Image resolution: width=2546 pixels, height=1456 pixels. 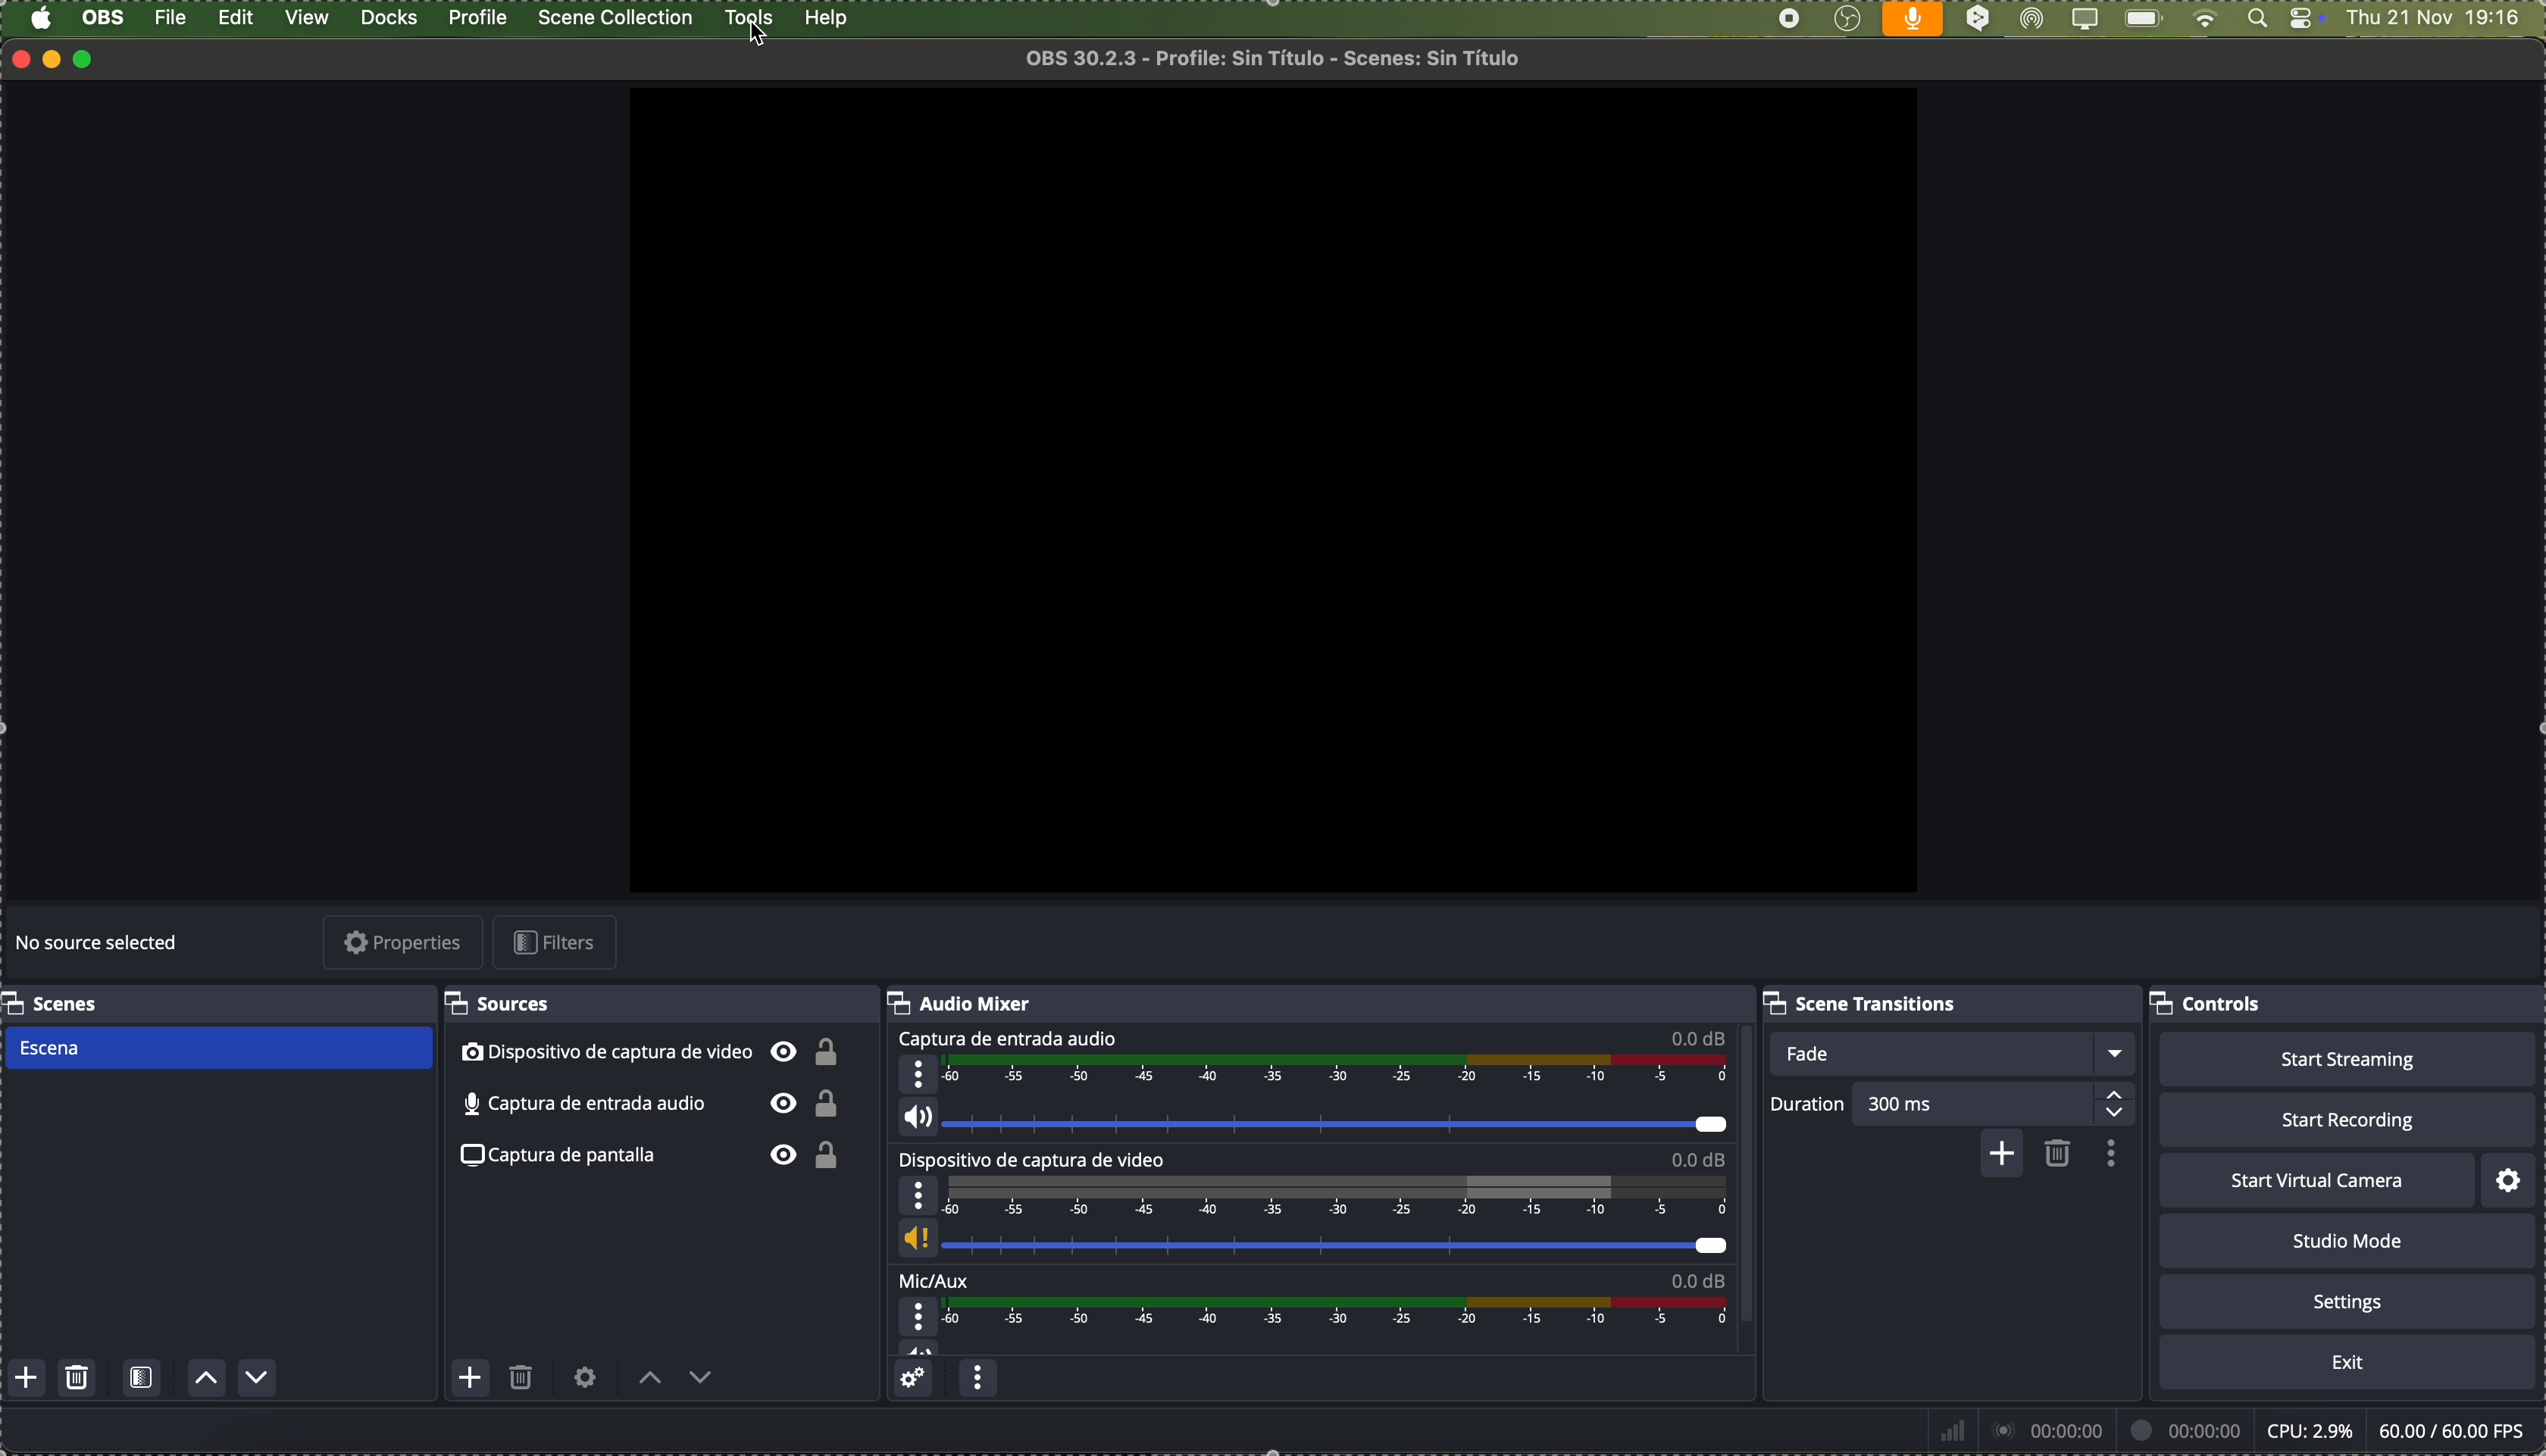 What do you see at coordinates (390, 19) in the screenshot?
I see `docks` at bounding box center [390, 19].